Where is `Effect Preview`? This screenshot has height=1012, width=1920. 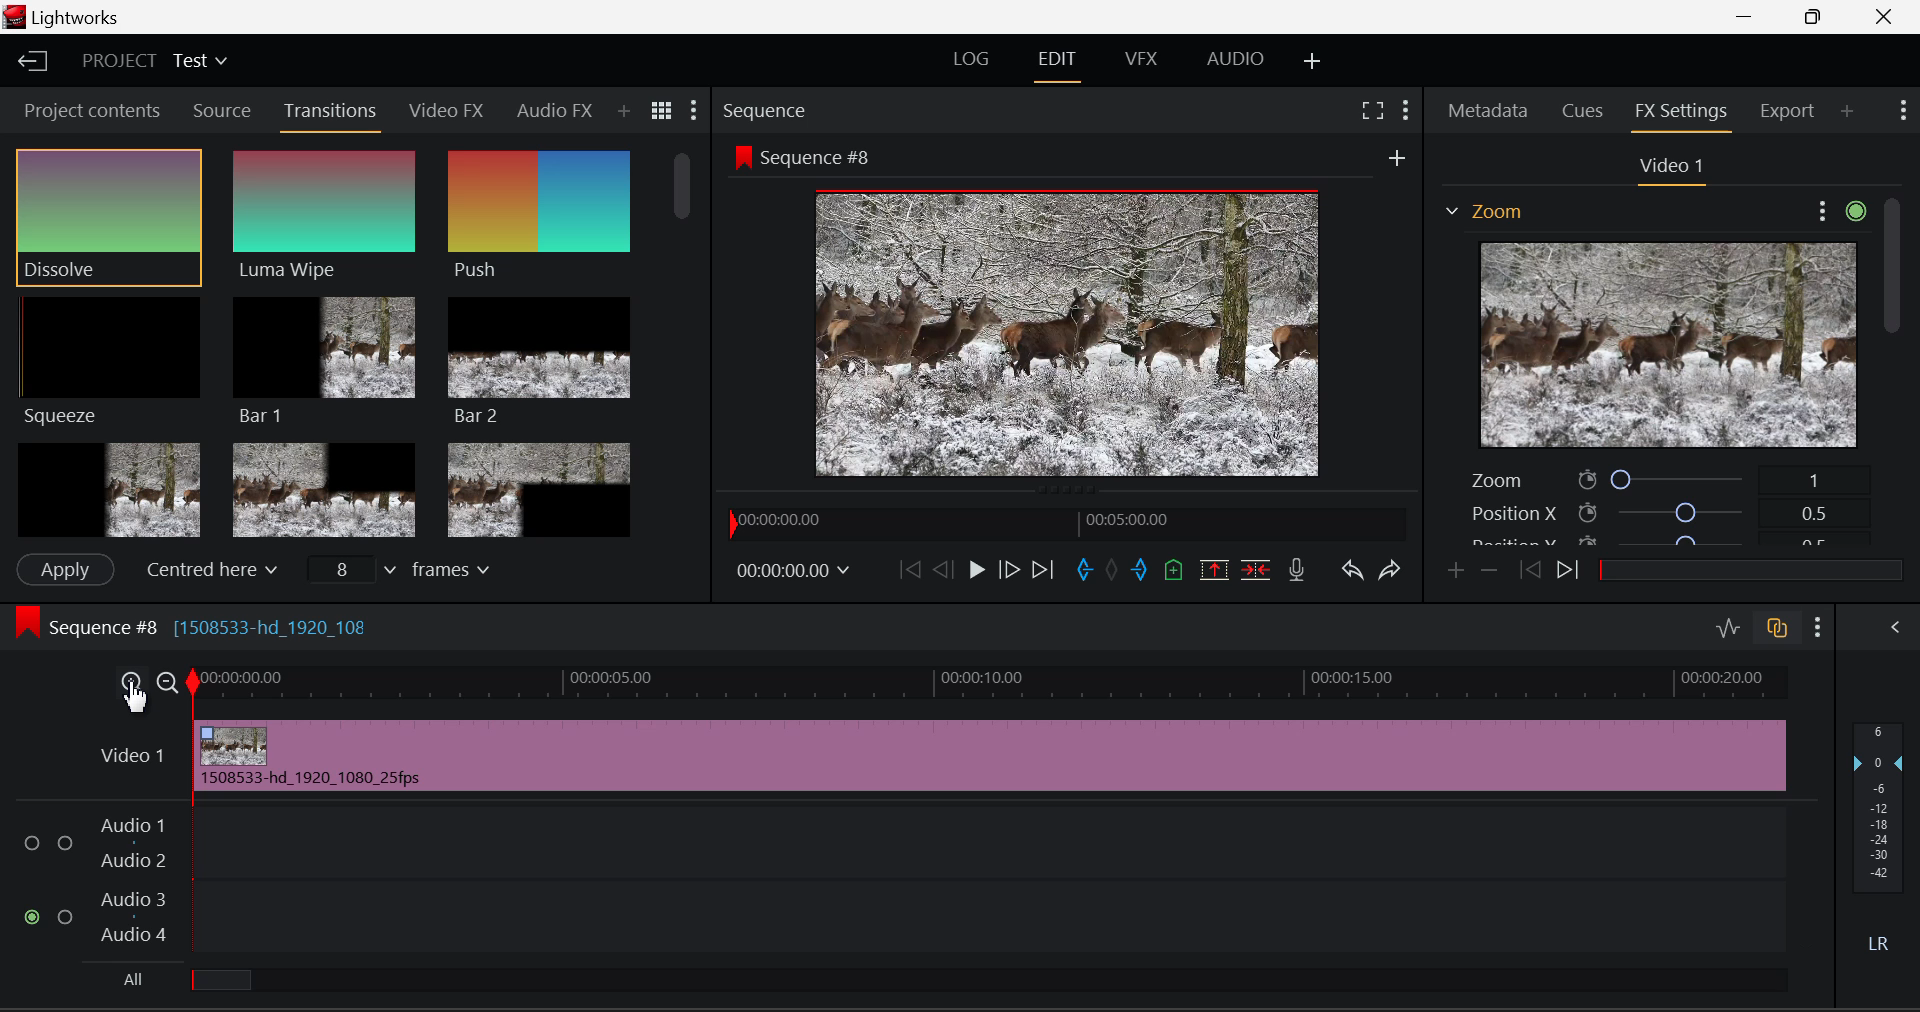 Effect Preview is located at coordinates (1672, 344).